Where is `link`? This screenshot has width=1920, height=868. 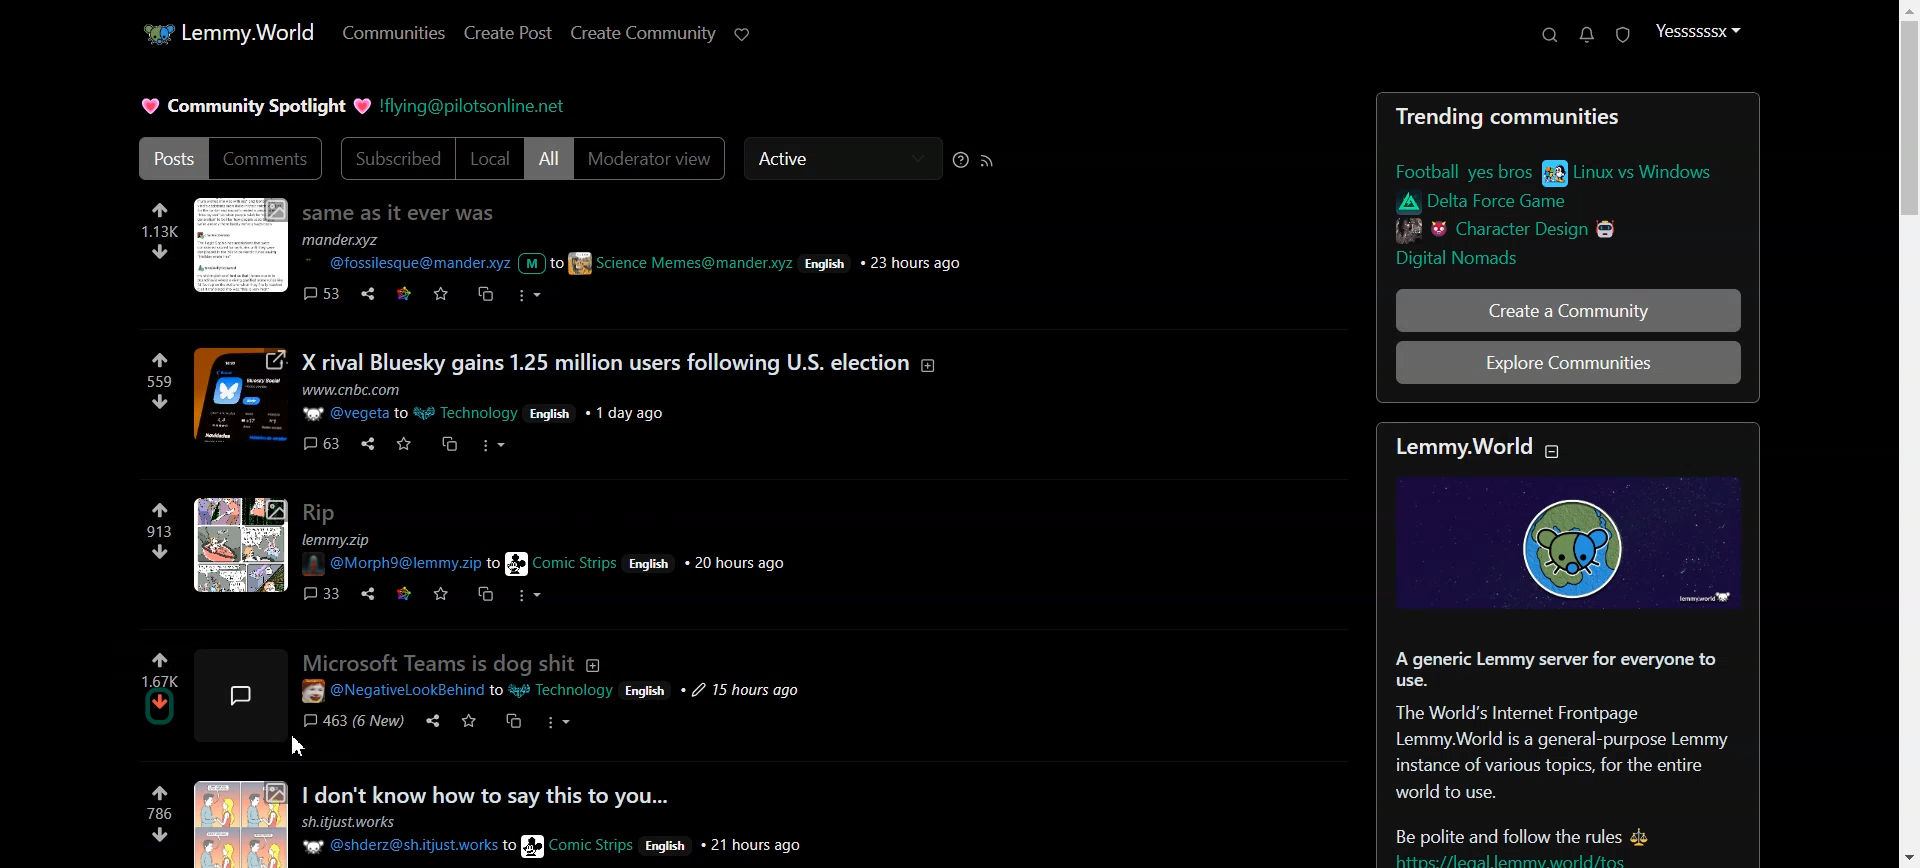
link is located at coordinates (1497, 202).